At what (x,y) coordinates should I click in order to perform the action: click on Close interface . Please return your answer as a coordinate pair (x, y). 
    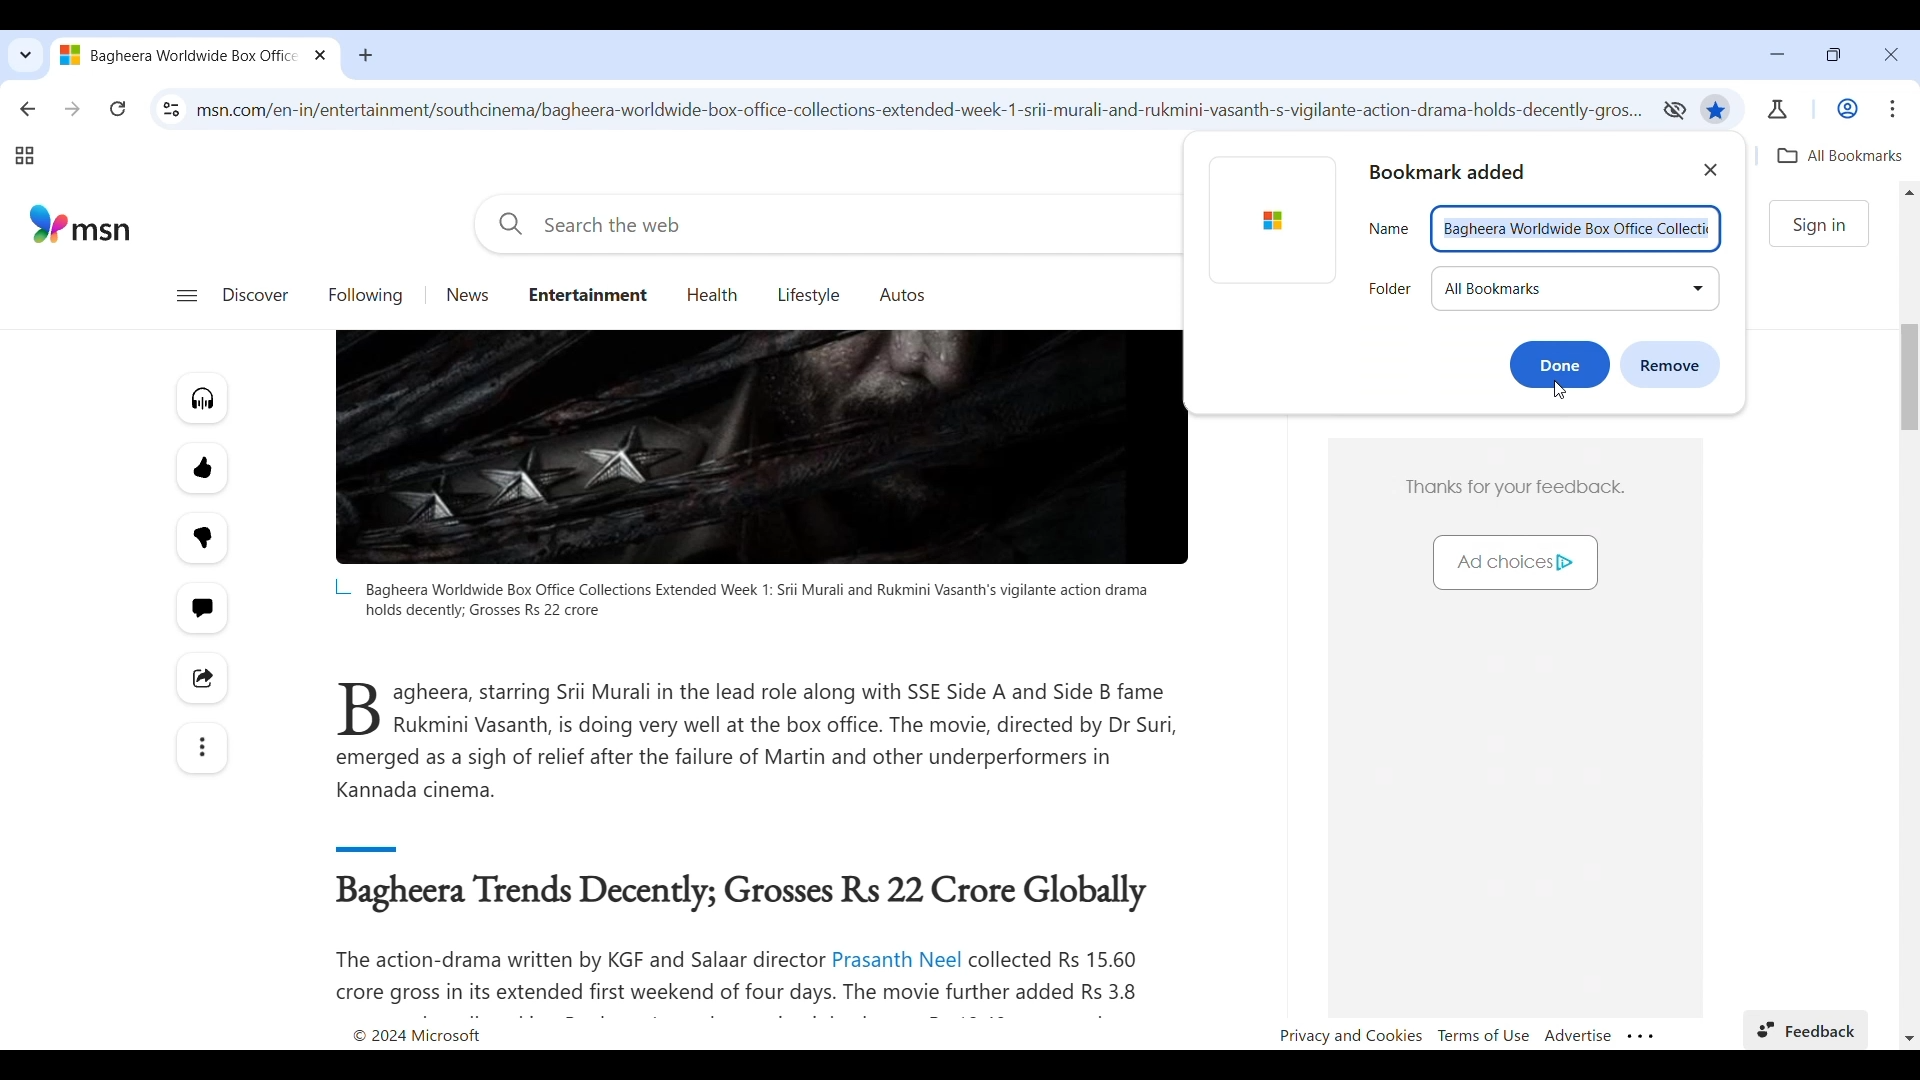
    Looking at the image, I should click on (1891, 54).